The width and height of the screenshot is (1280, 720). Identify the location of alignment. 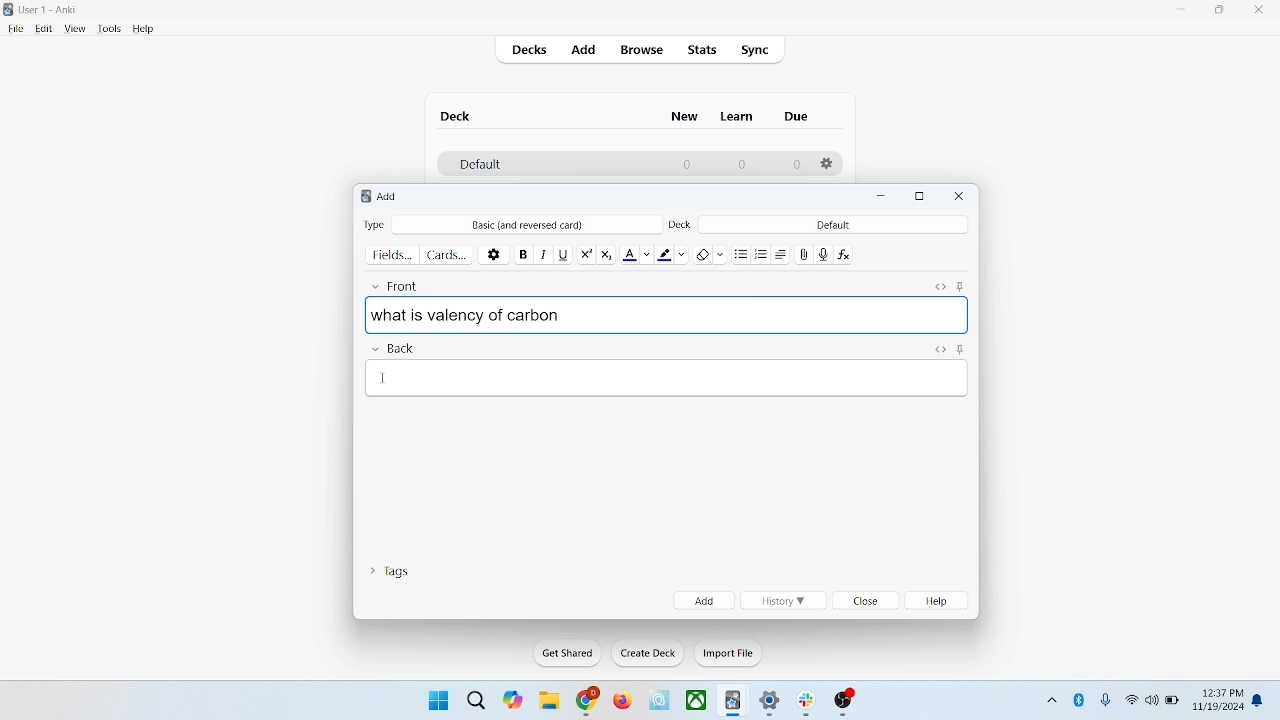
(786, 254).